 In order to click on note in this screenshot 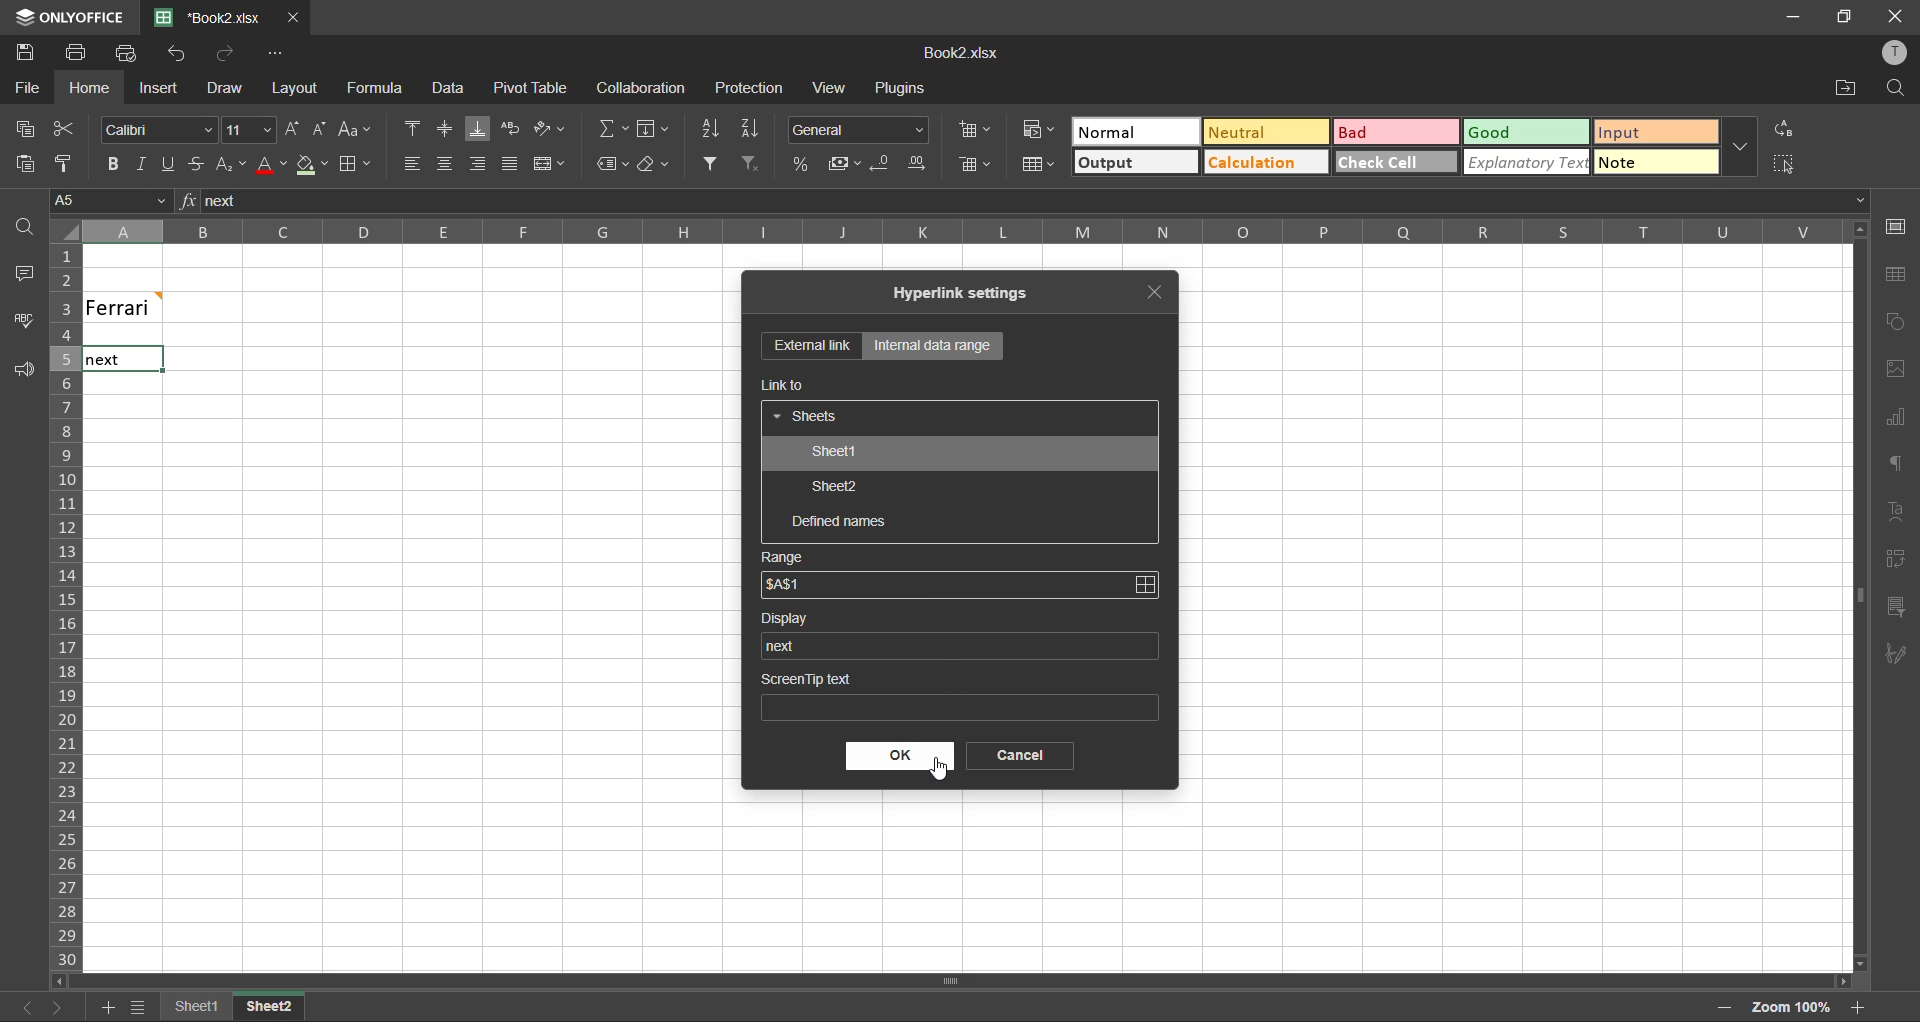, I will do `click(1656, 162)`.